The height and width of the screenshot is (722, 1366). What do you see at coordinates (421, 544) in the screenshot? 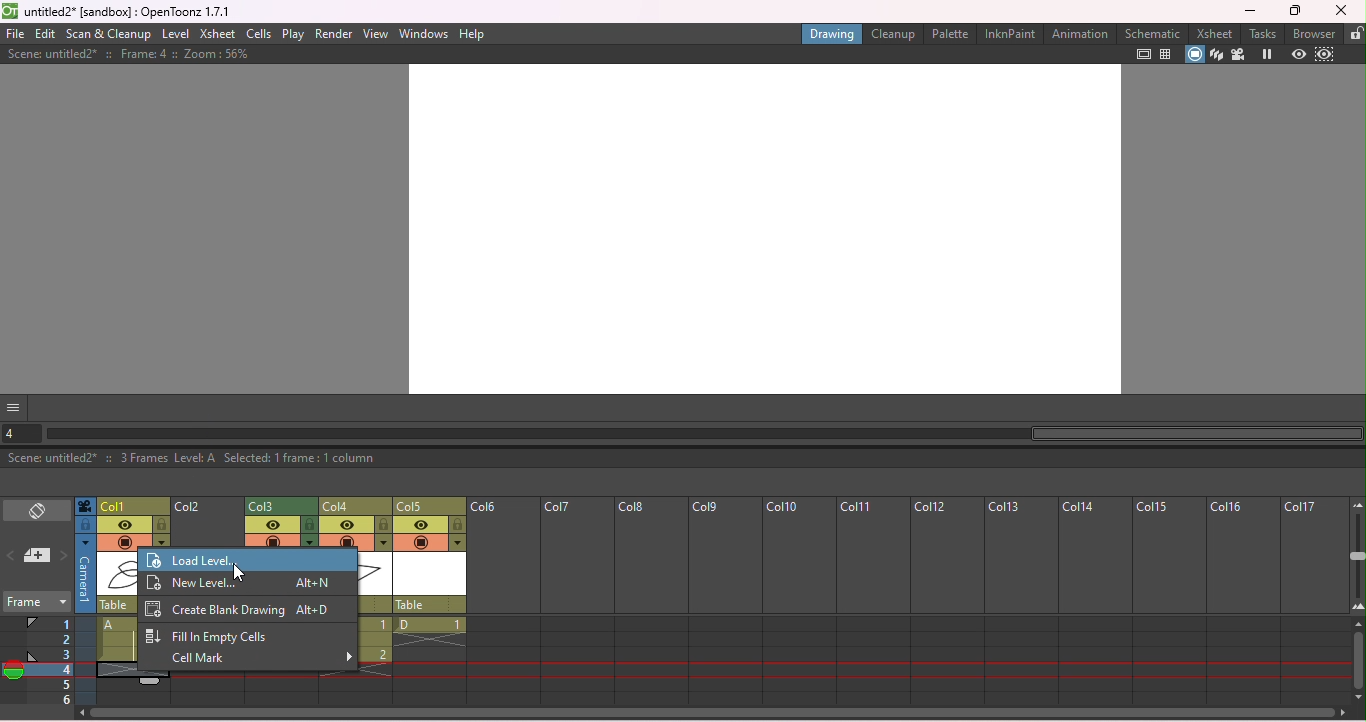
I see `camera stand visibility toggle` at bounding box center [421, 544].